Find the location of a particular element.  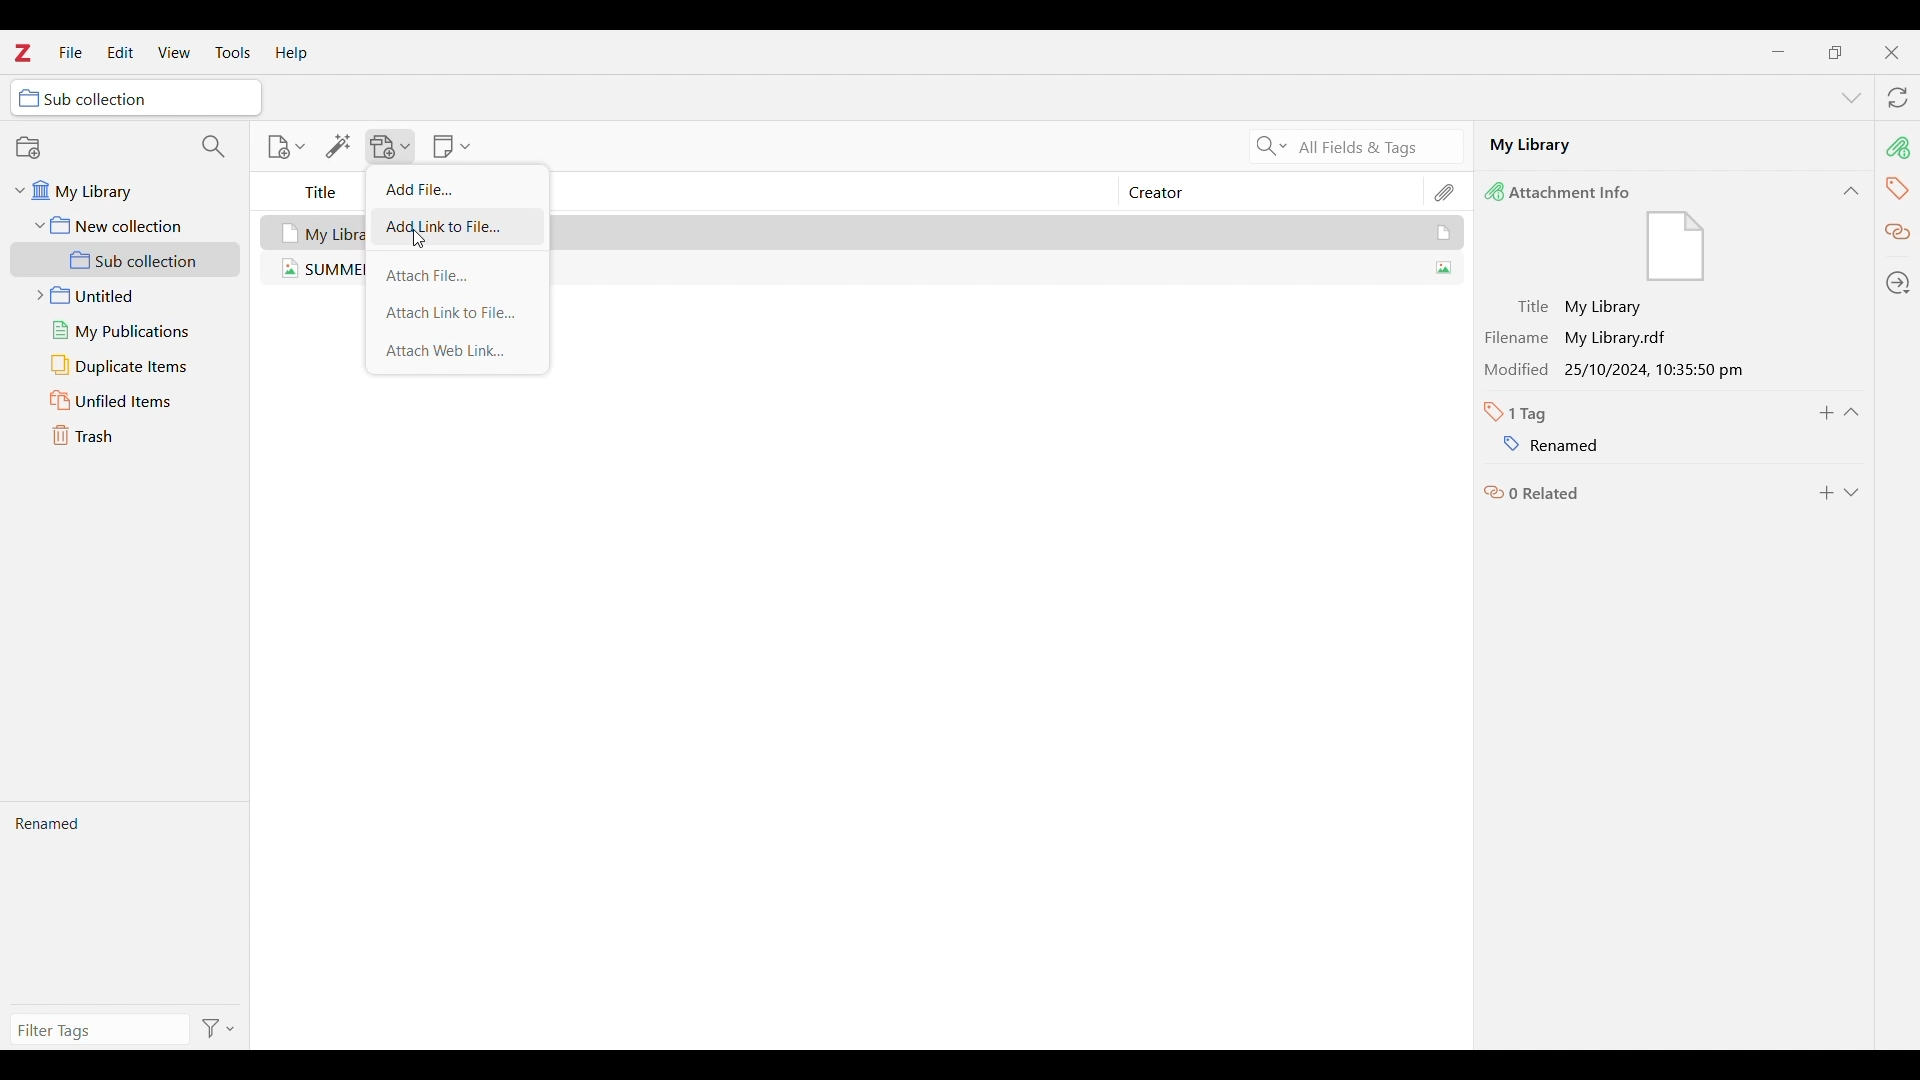

Name of tag is located at coordinates (1539, 442).